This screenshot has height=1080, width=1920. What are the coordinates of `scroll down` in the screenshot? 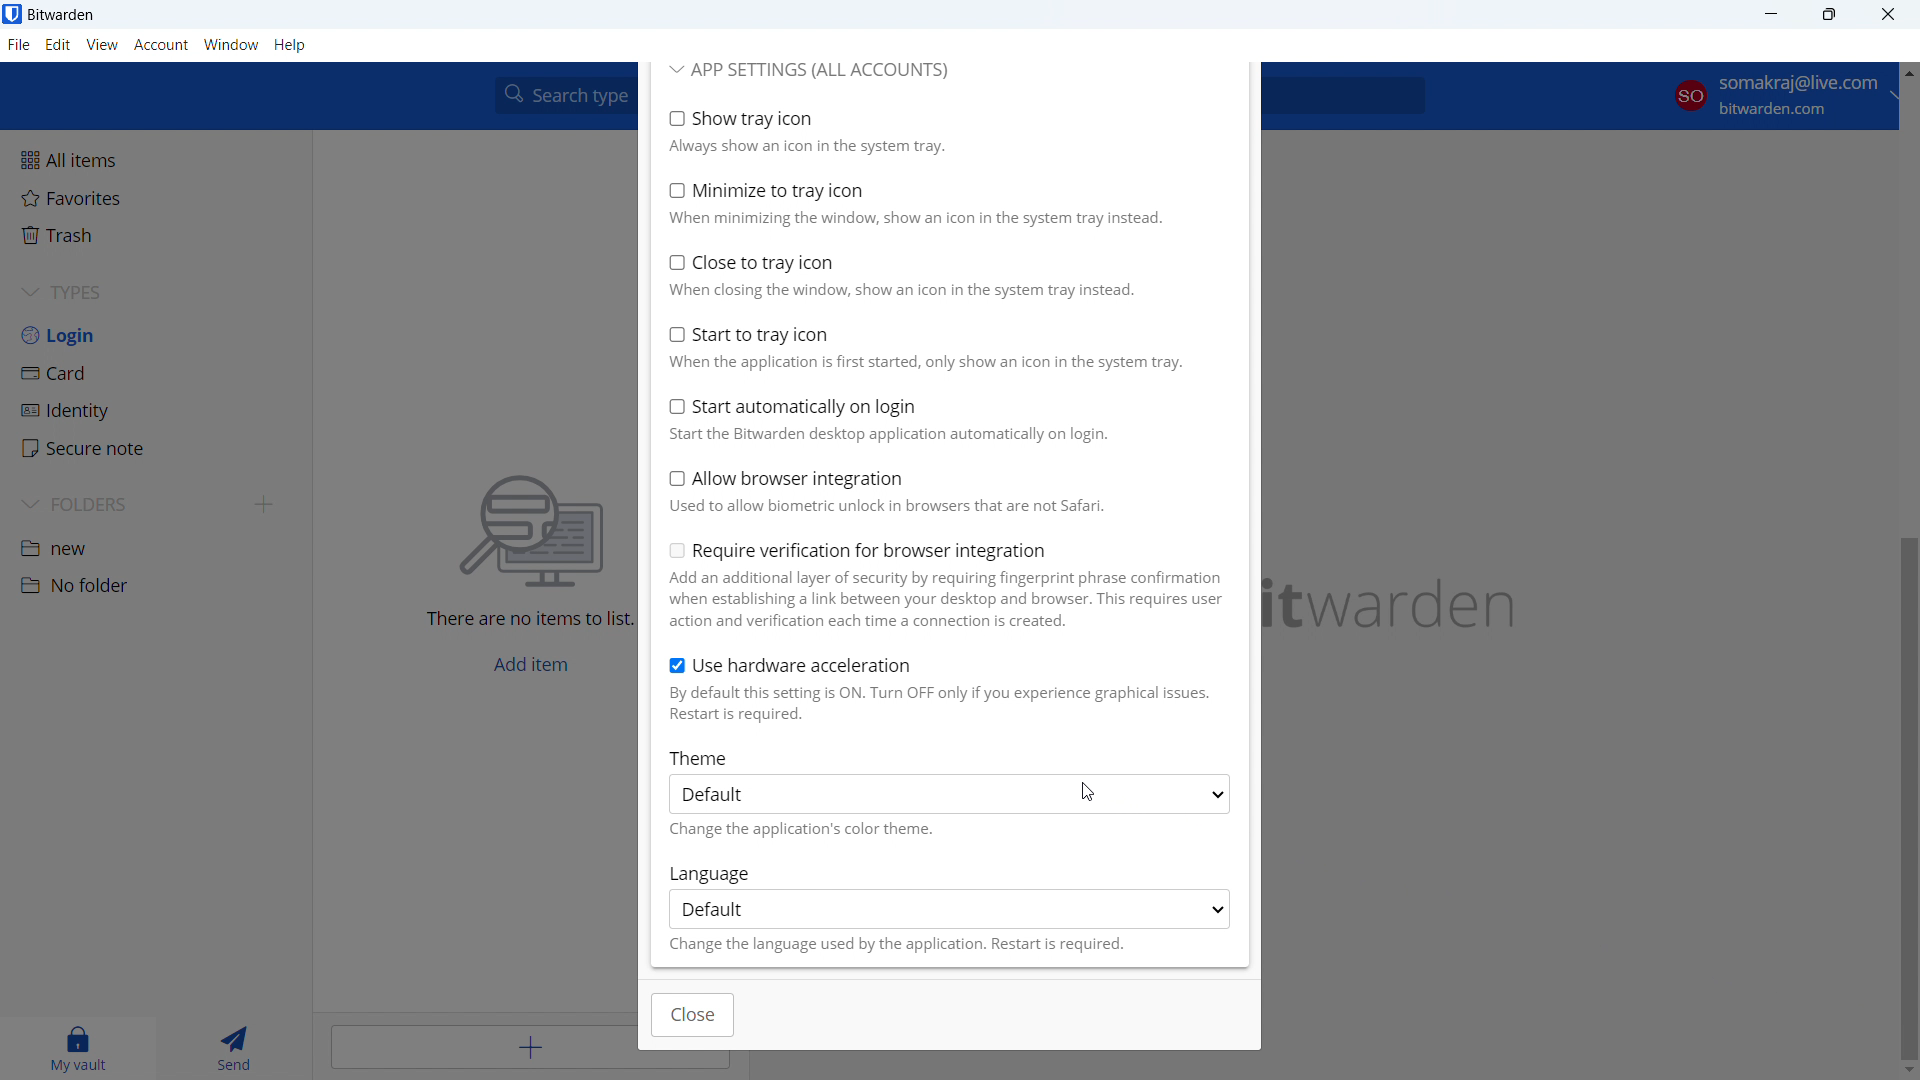 It's located at (1908, 1068).